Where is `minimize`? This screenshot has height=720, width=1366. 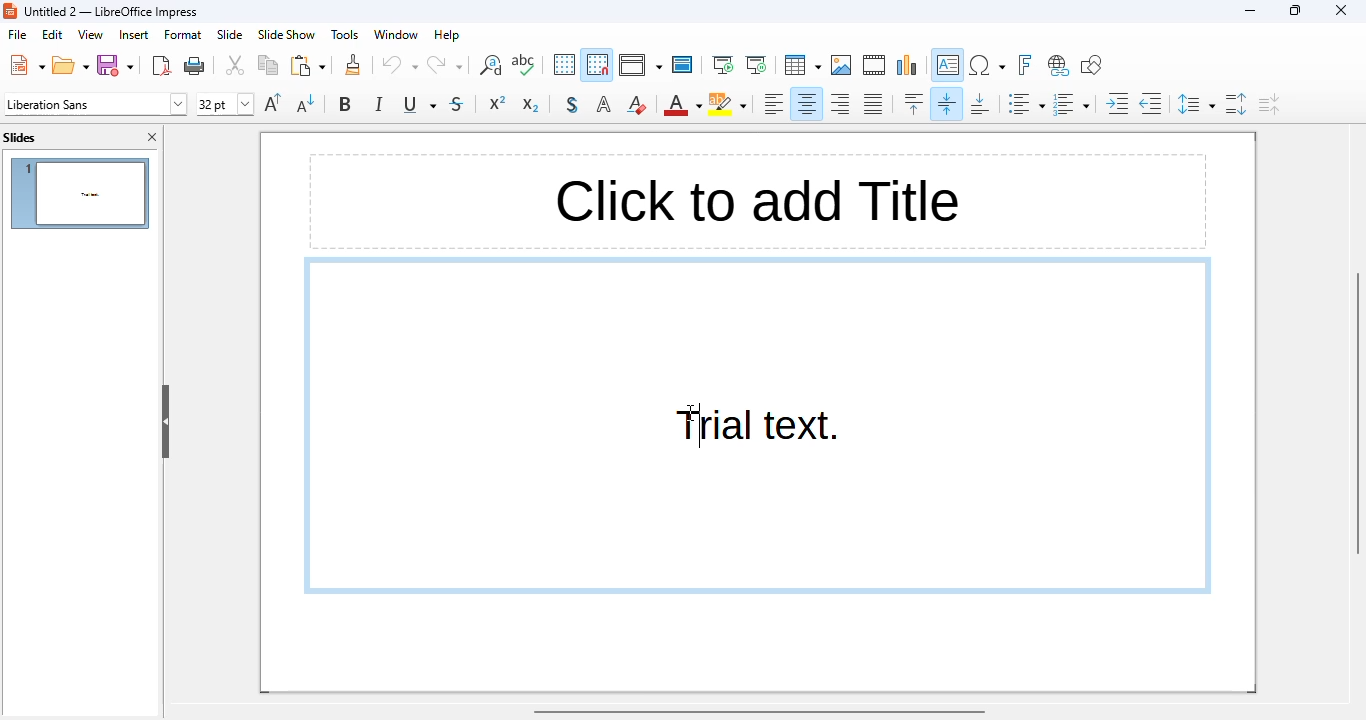 minimize is located at coordinates (1250, 11).